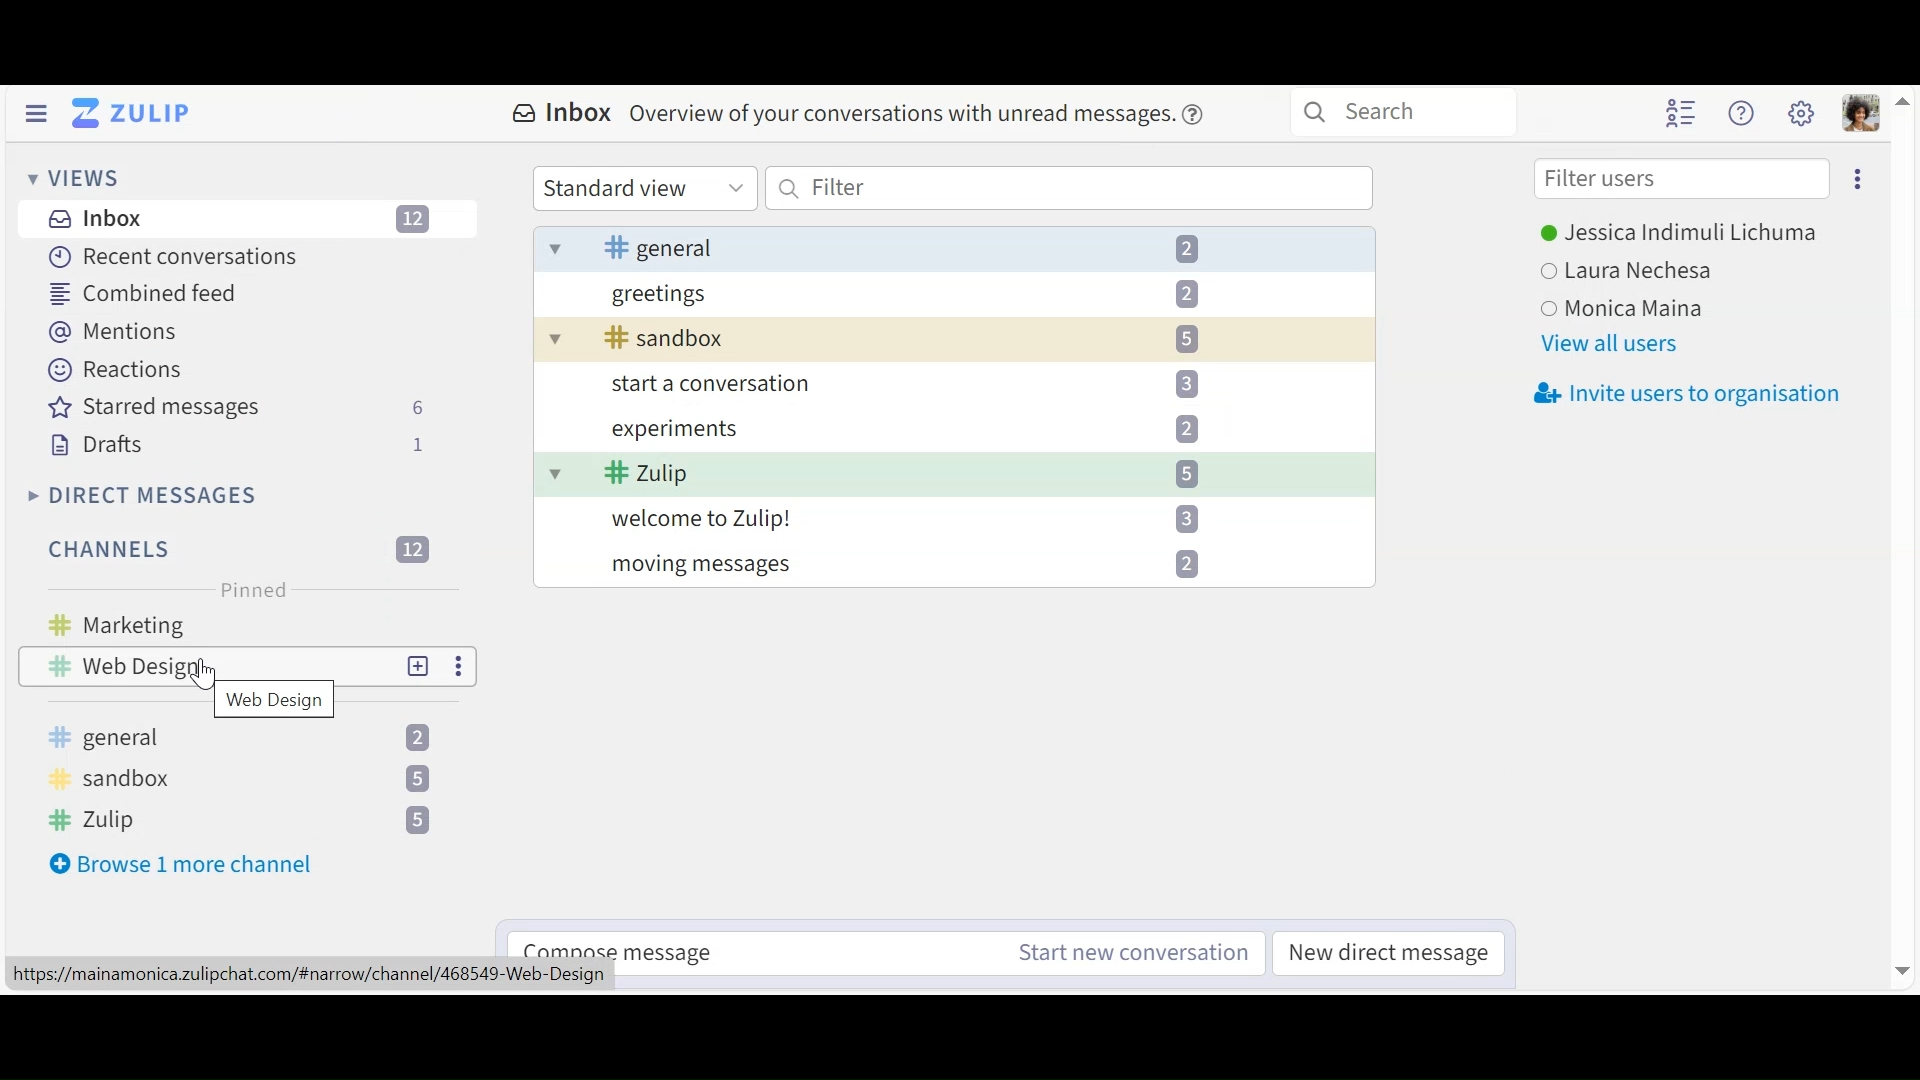 This screenshot has width=1920, height=1080. What do you see at coordinates (238, 550) in the screenshot?
I see `Channels` at bounding box center [238, 550].